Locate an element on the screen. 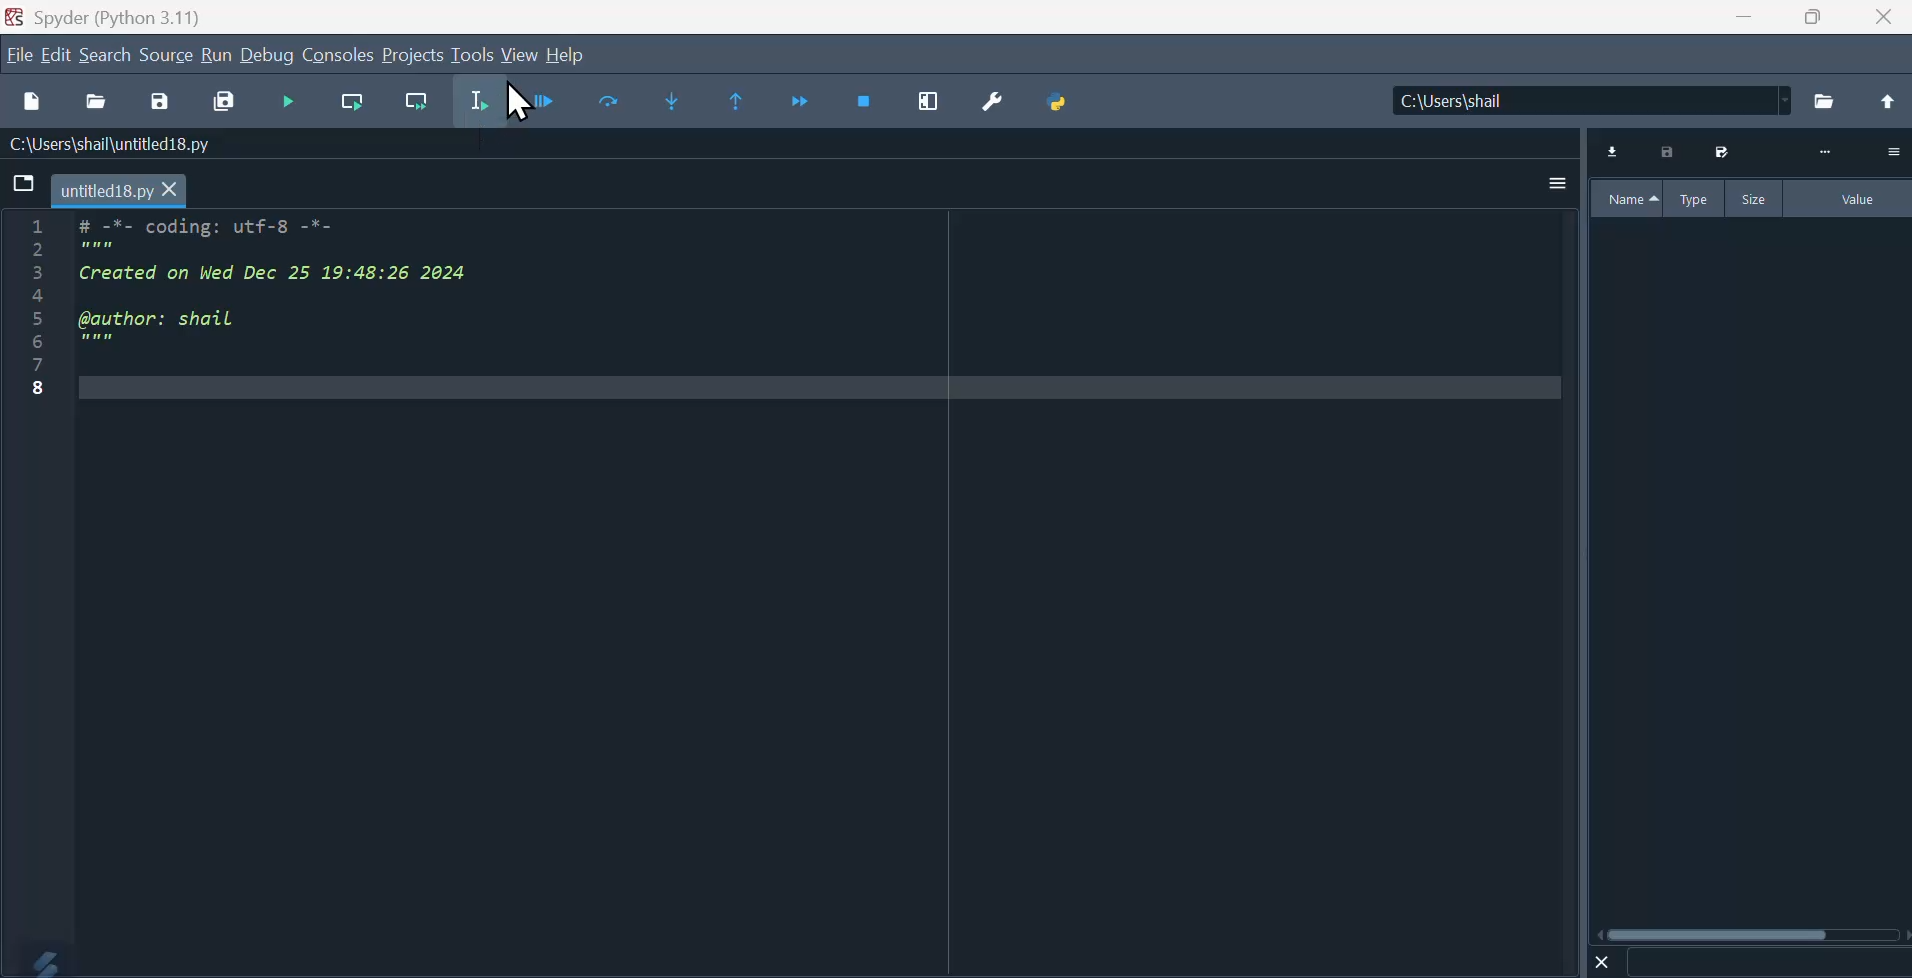  Console is located at coordinates (338, 54).